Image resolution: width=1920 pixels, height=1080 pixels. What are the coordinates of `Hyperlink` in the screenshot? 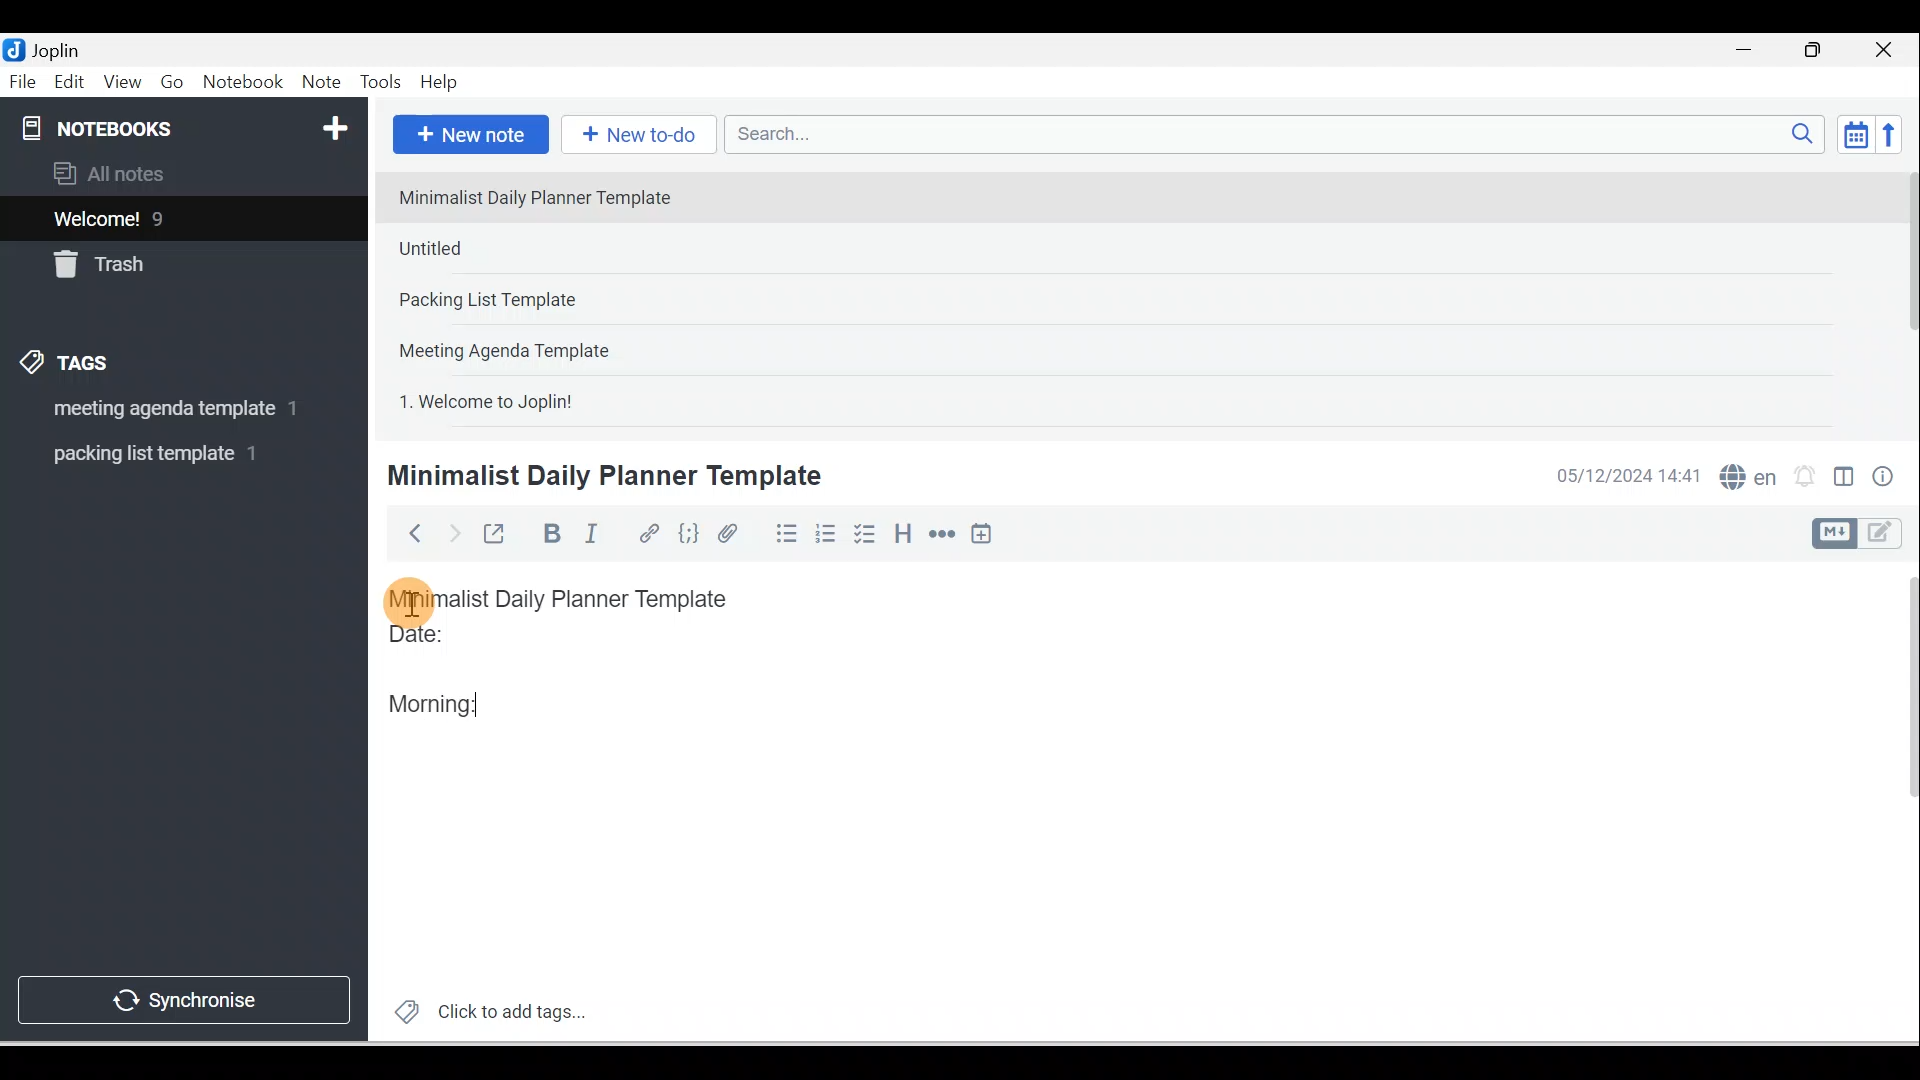 It's located at (647, 535).